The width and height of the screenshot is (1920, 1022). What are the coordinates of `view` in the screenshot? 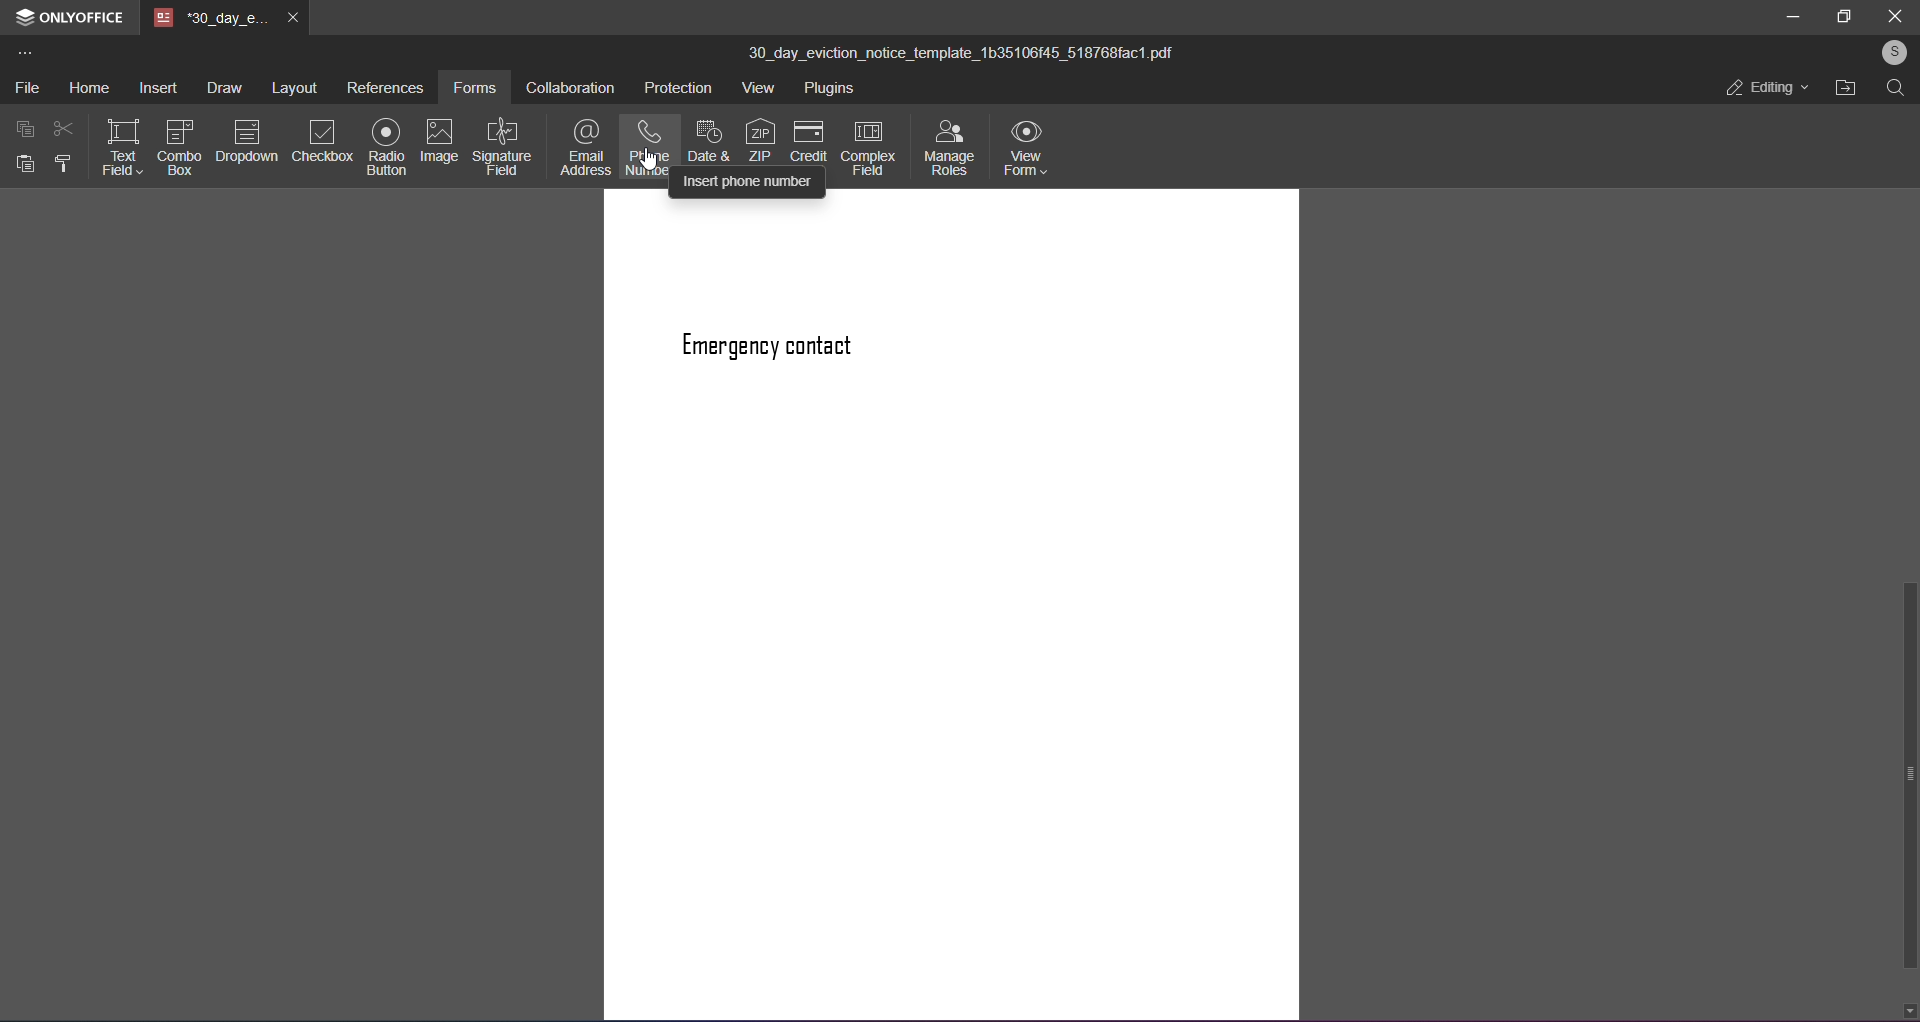 It's located at (758, 89).